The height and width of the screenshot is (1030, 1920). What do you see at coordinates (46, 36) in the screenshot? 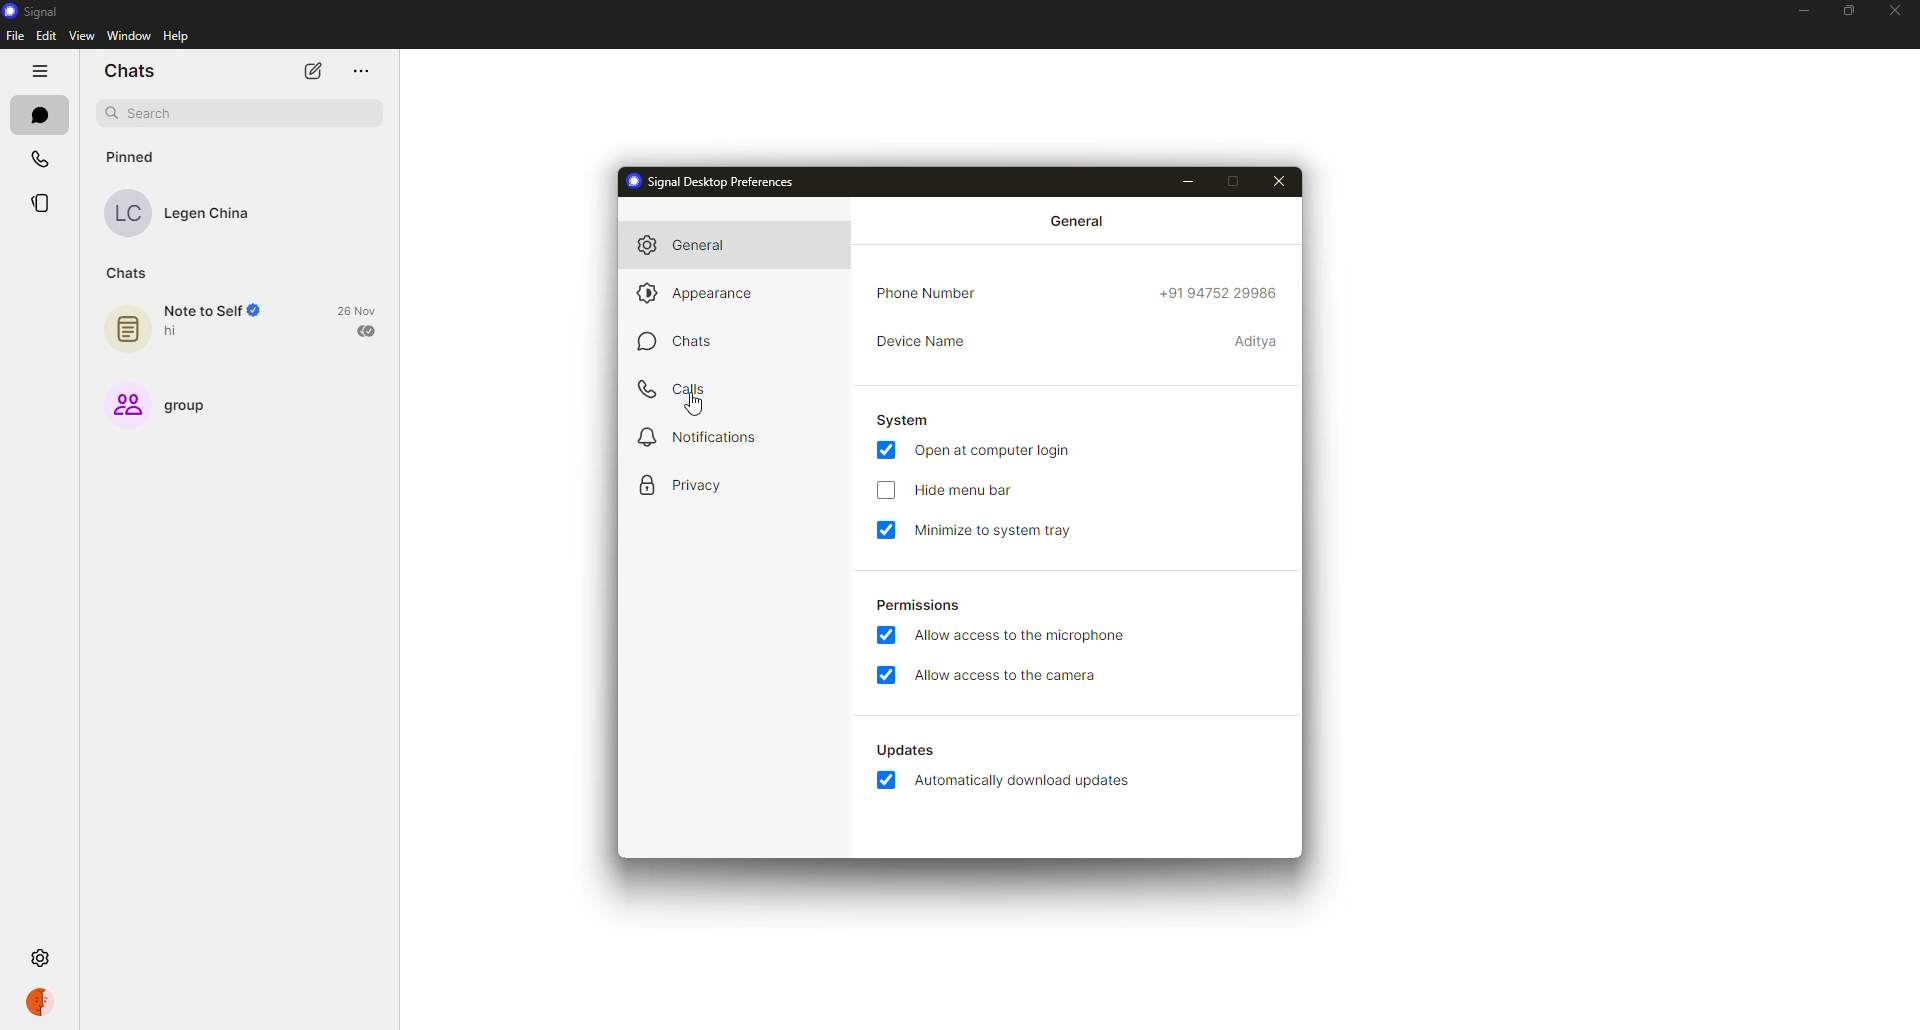
I see `edit` at bounding box center [46, 36].